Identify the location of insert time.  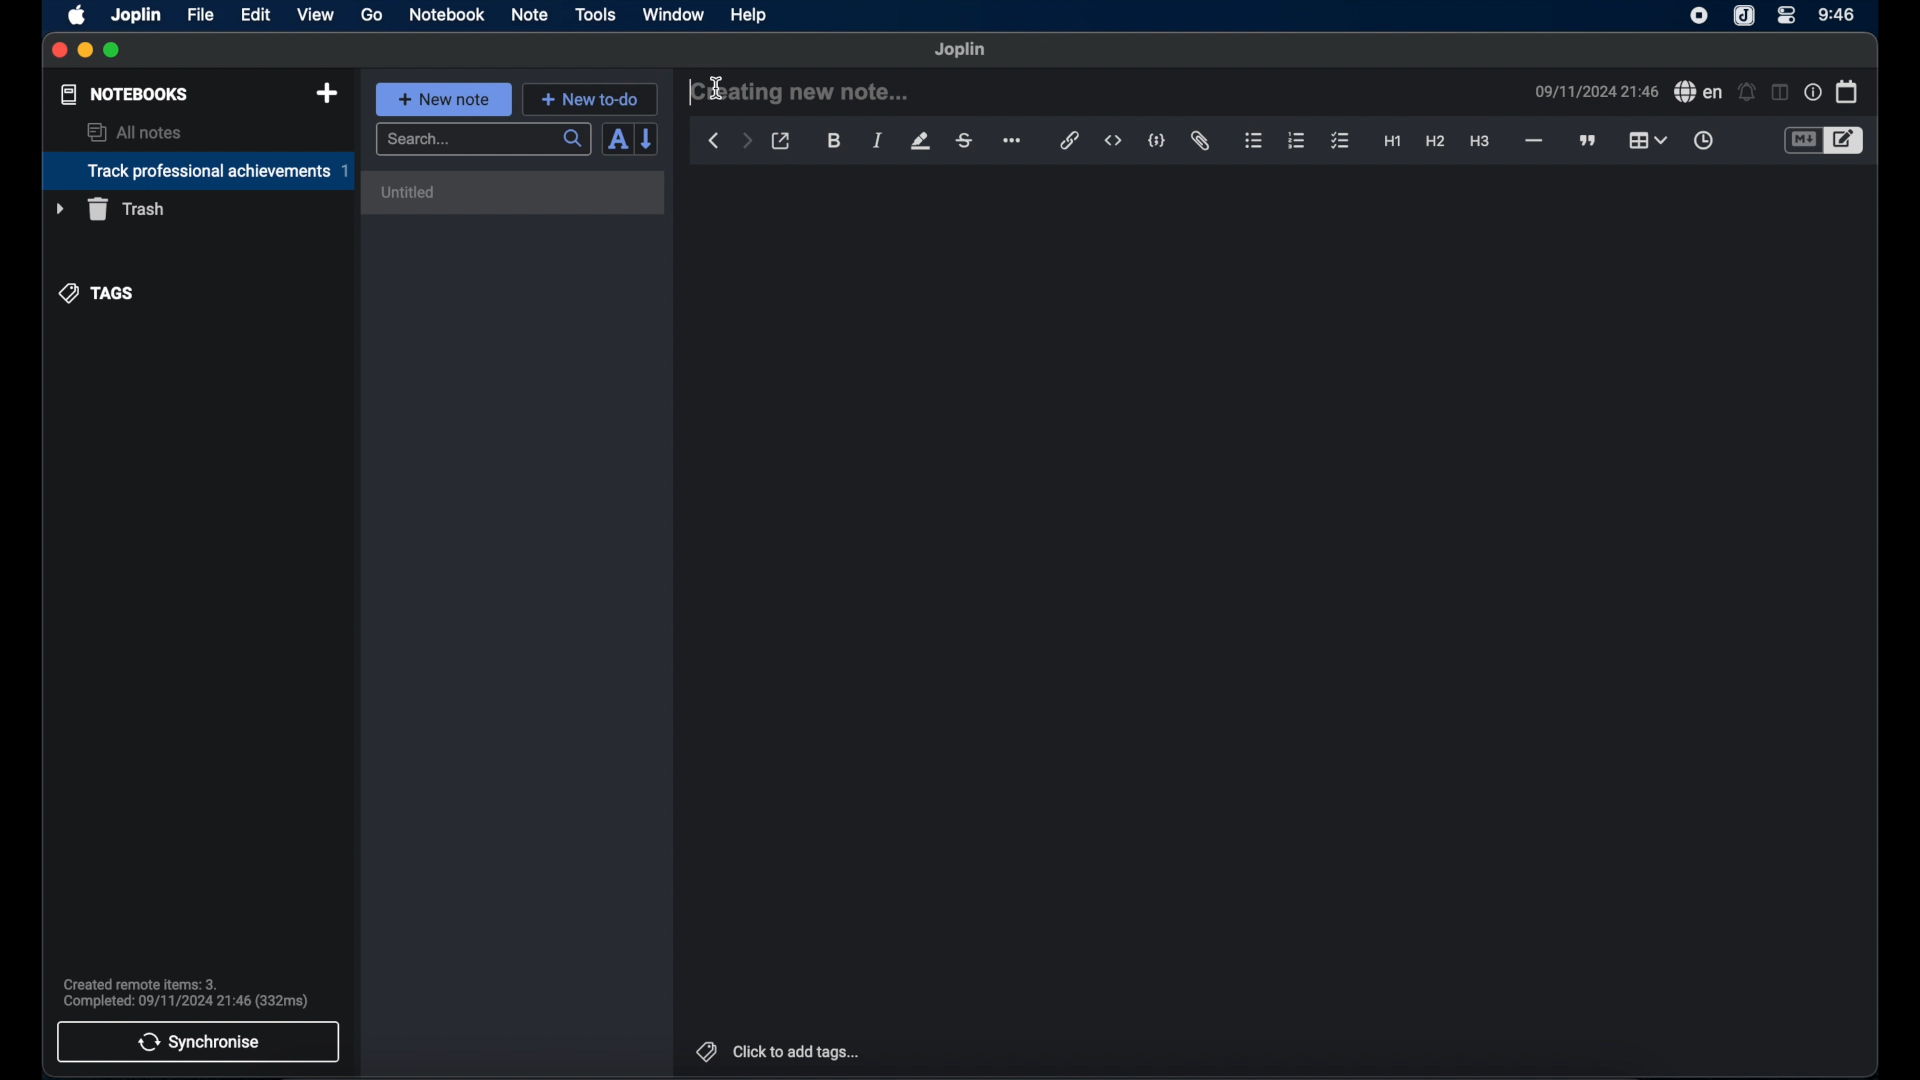
(1703, 140).